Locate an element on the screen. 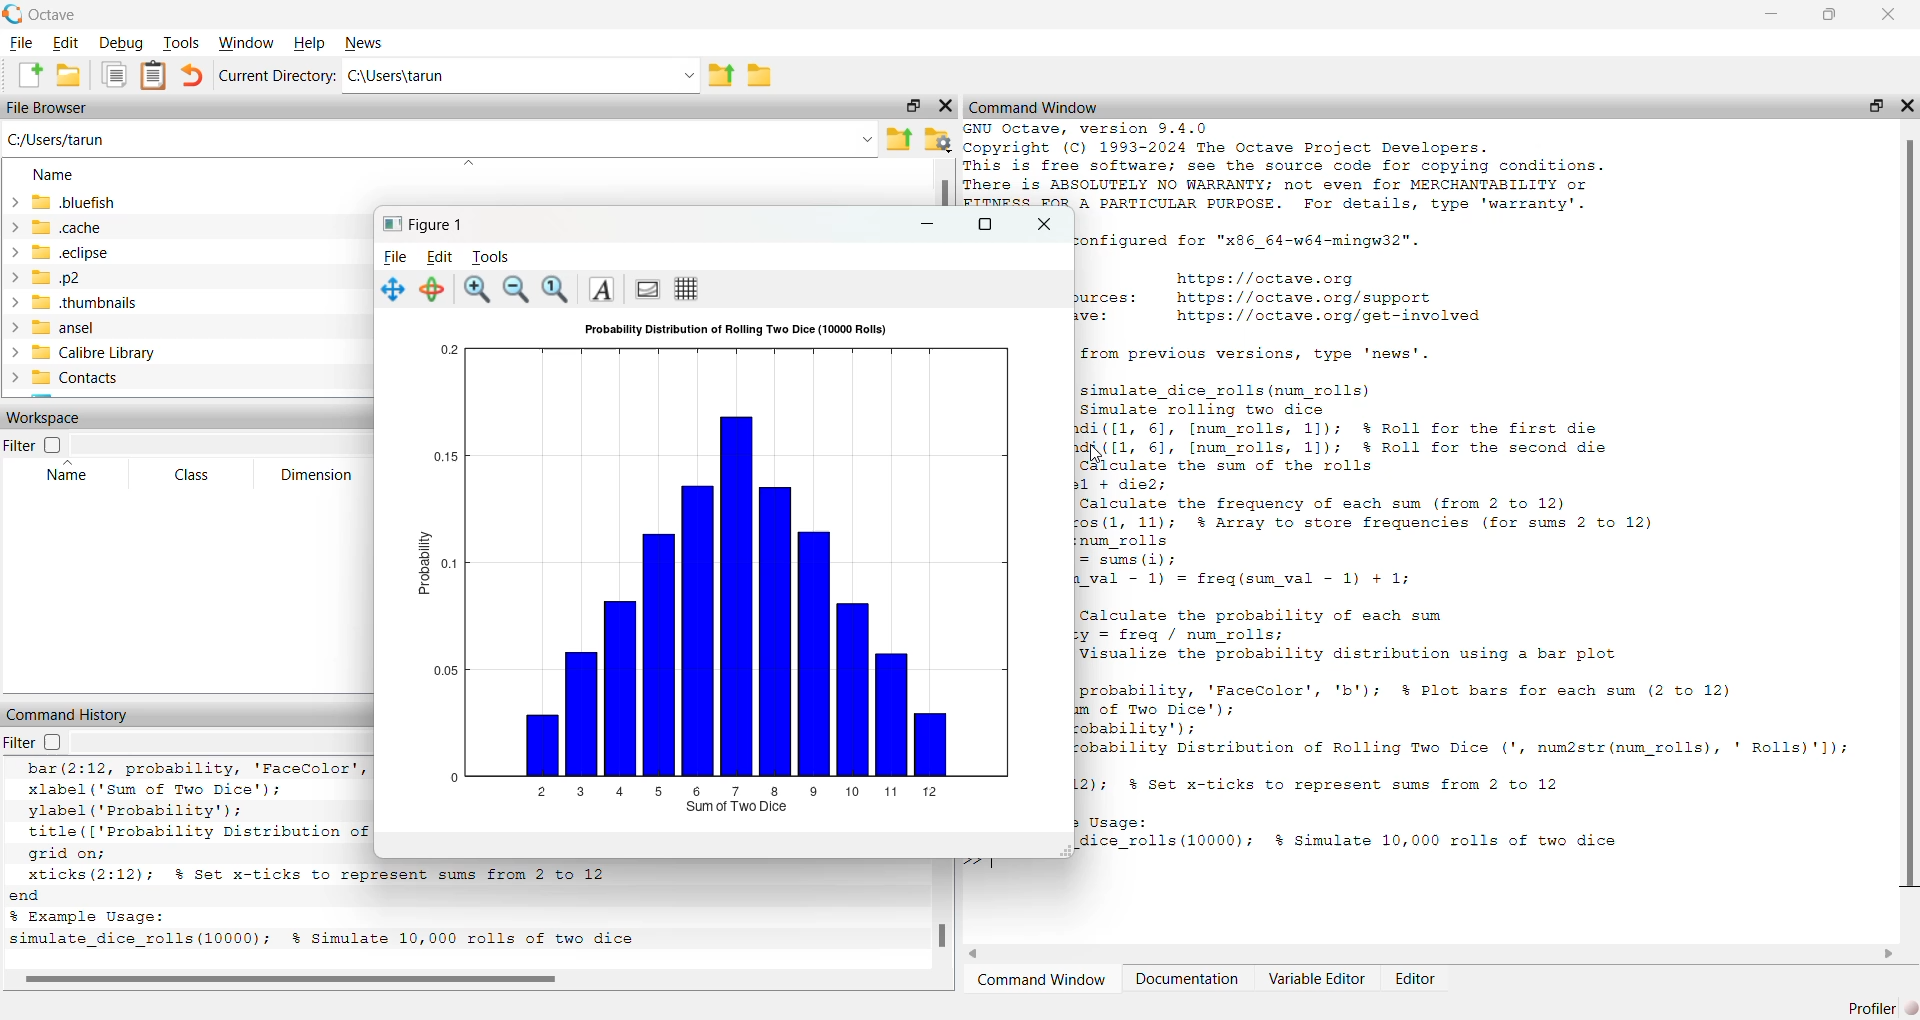  Debug is located at coordinates (122, 41).